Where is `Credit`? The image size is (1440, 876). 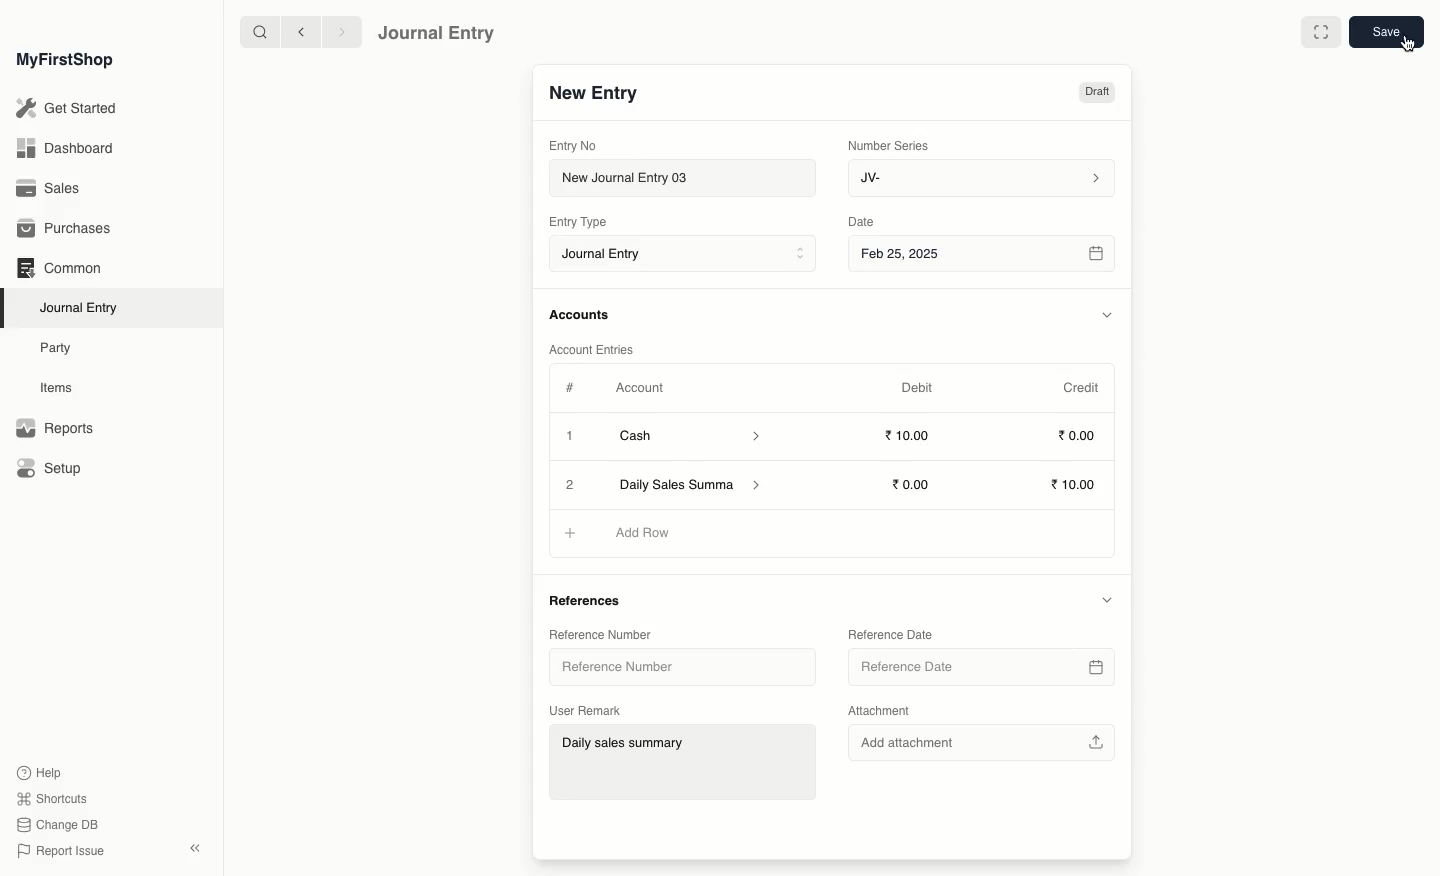 Credit is located at coordinates (1080, 386).